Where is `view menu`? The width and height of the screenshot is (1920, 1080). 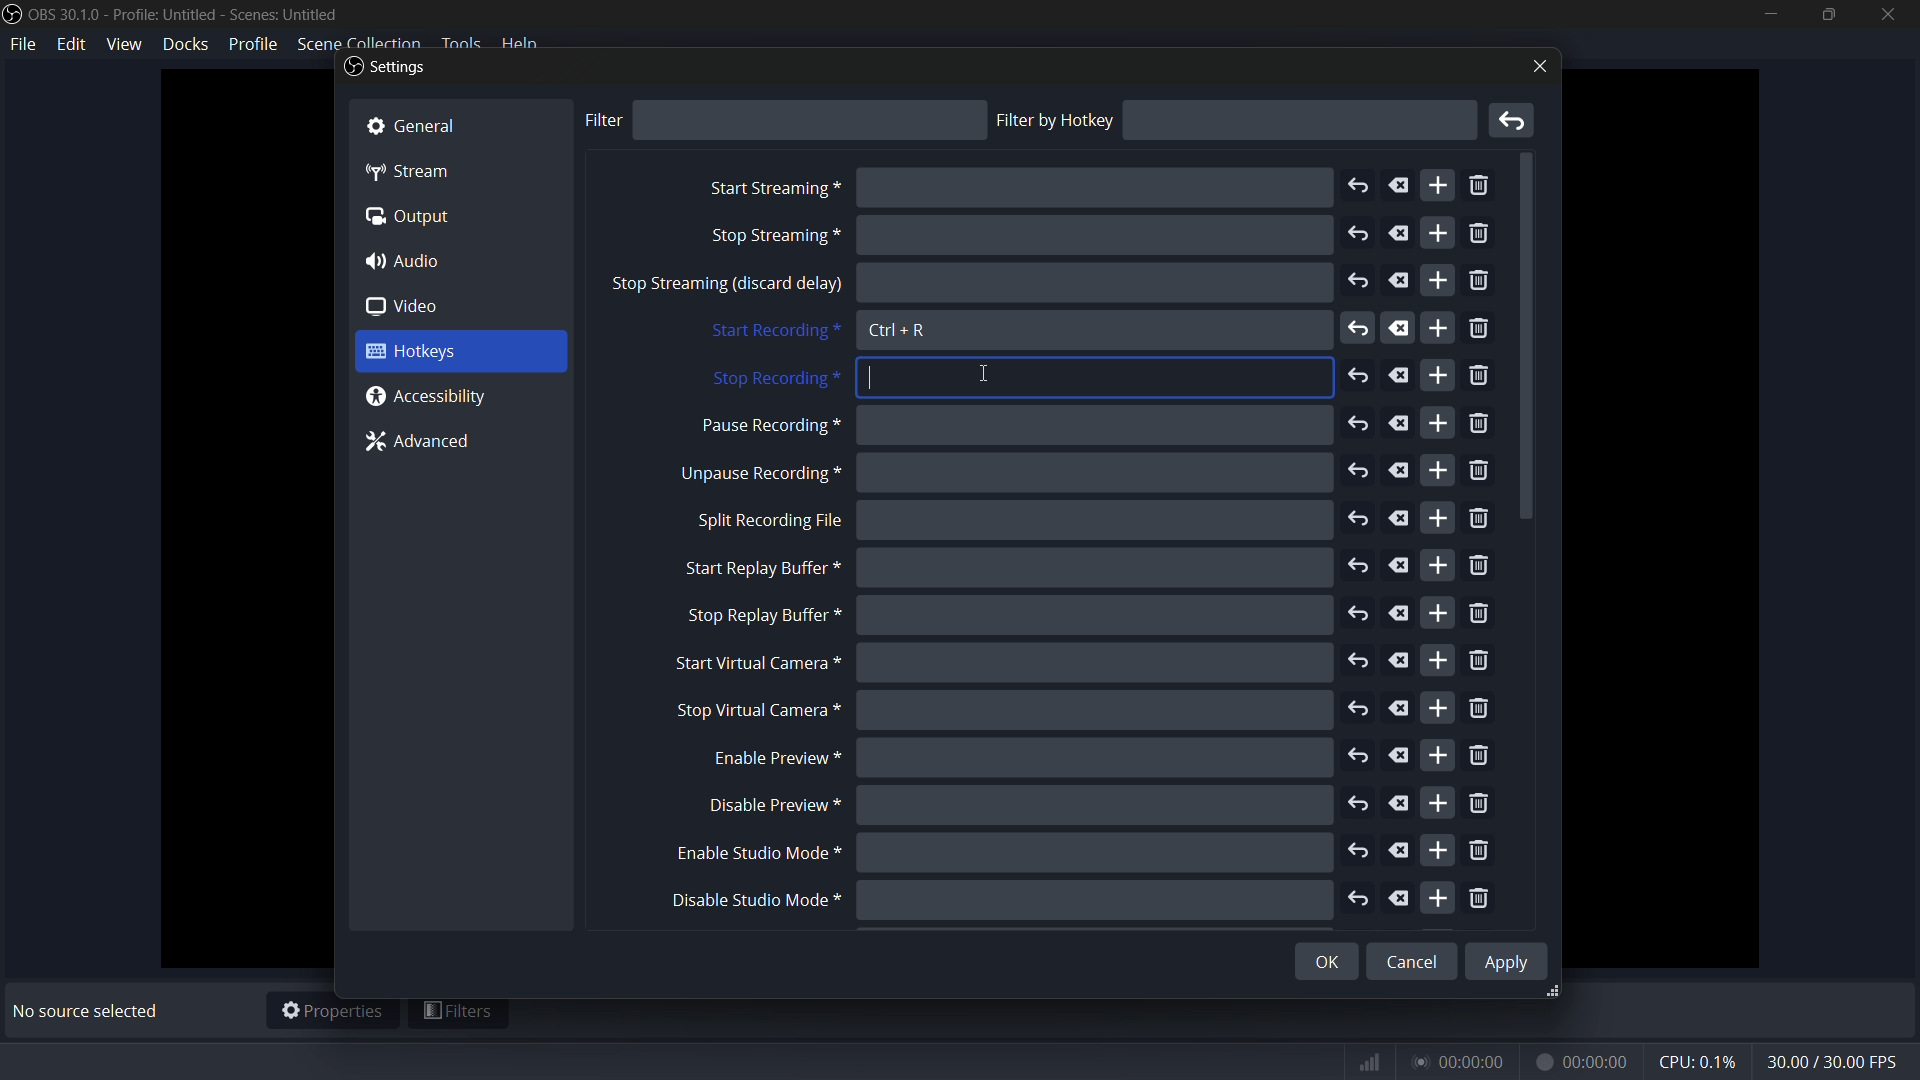
view menu is located at coordinates (124, 43).